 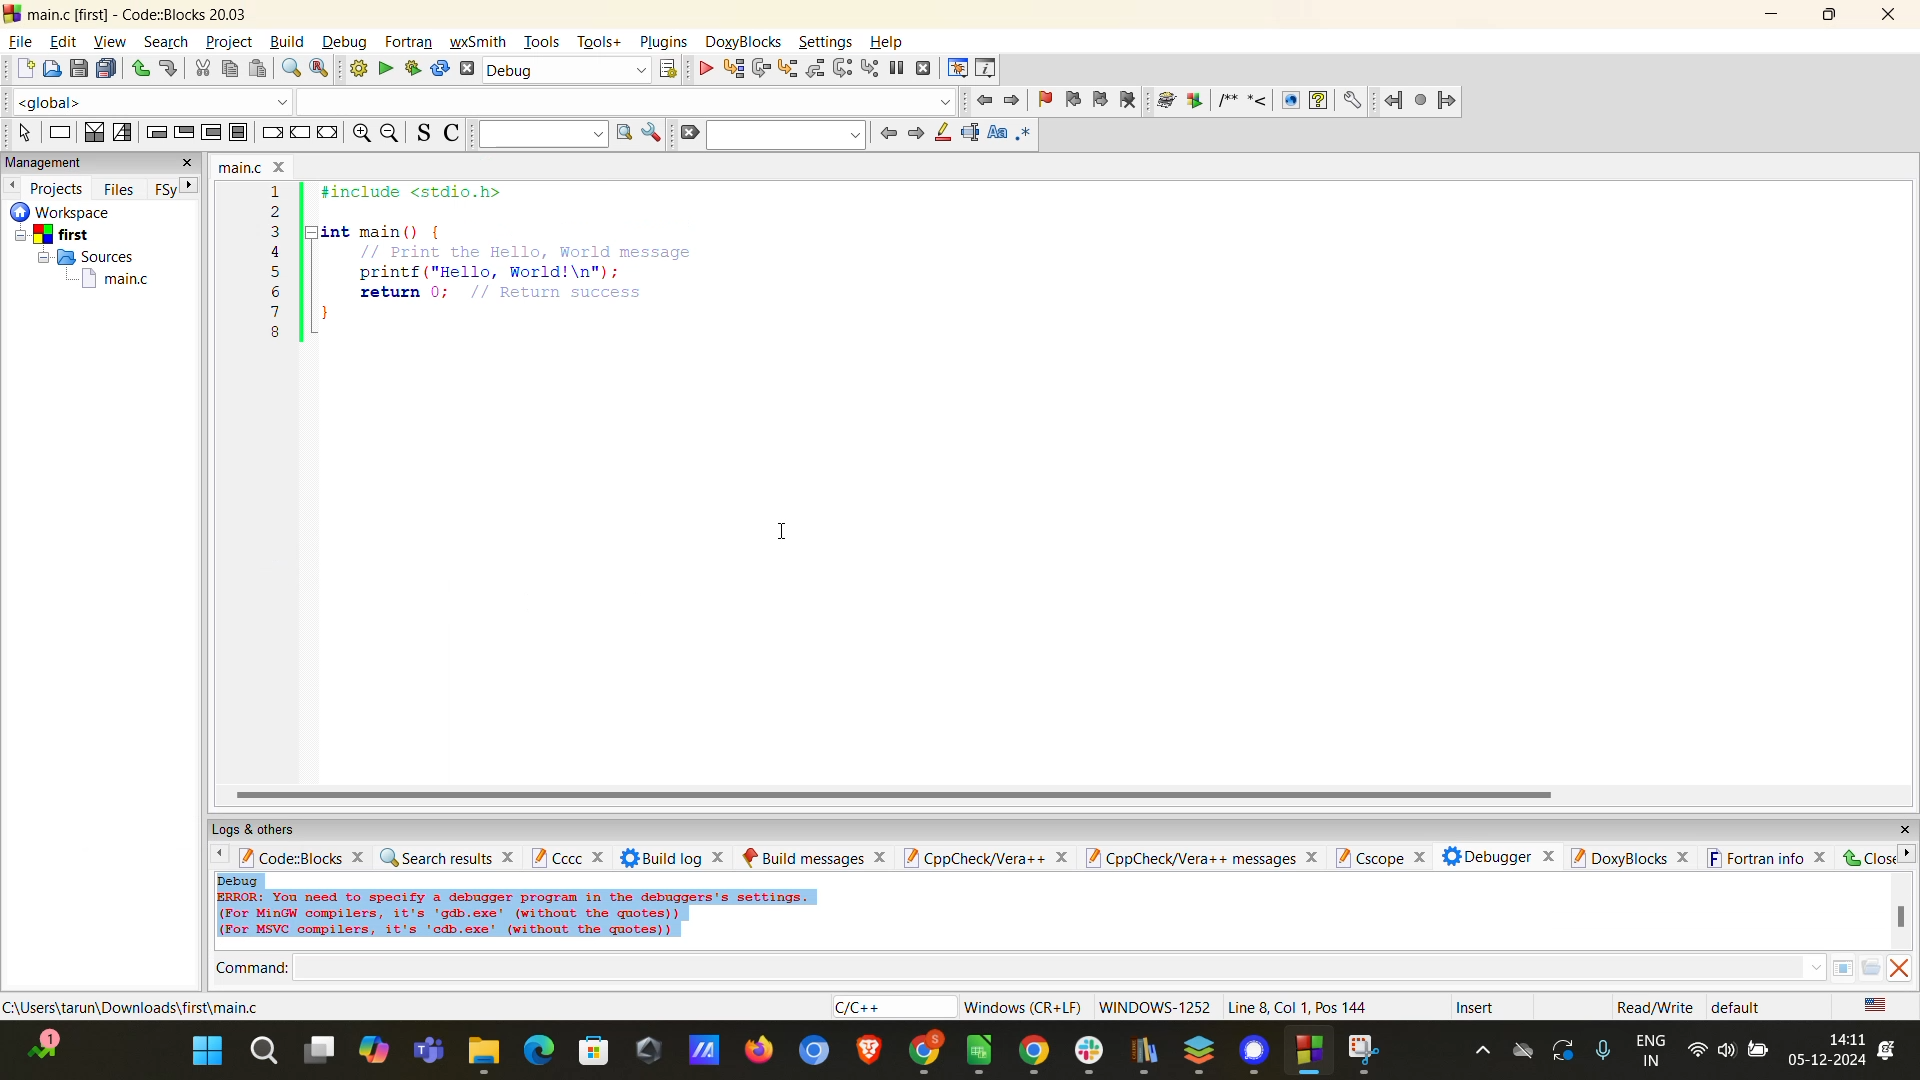 What do you see at coordinates (1897, 827) in the screenshot?
I see `close` at bounding box center [1897, 827].